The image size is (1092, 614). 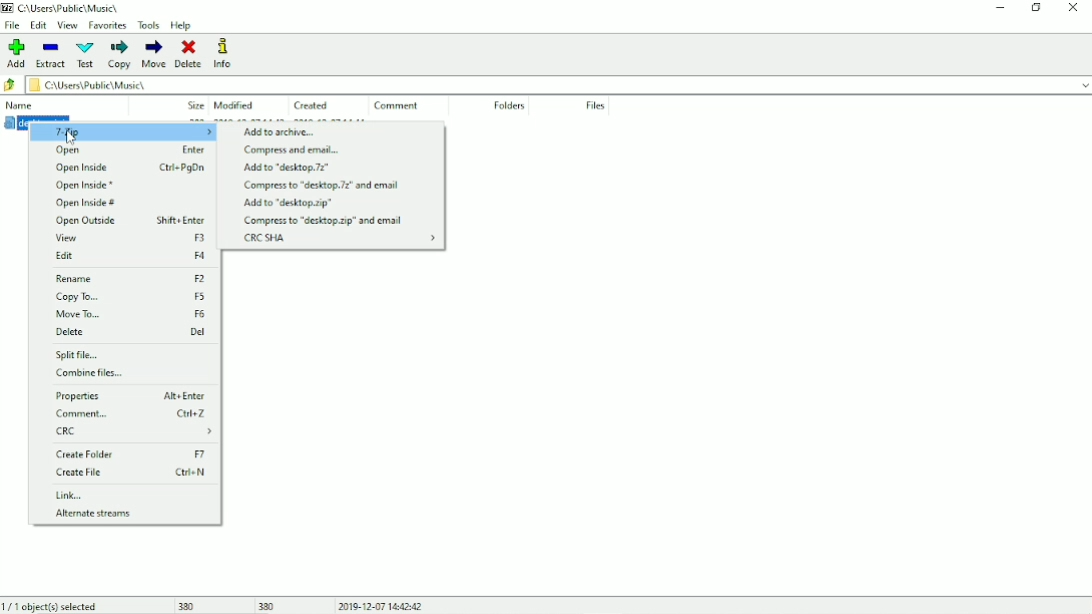 What do you see at coordinates (382, 605) in the screenshot?
I see `Date and Time` at bounding box center [382, 605].